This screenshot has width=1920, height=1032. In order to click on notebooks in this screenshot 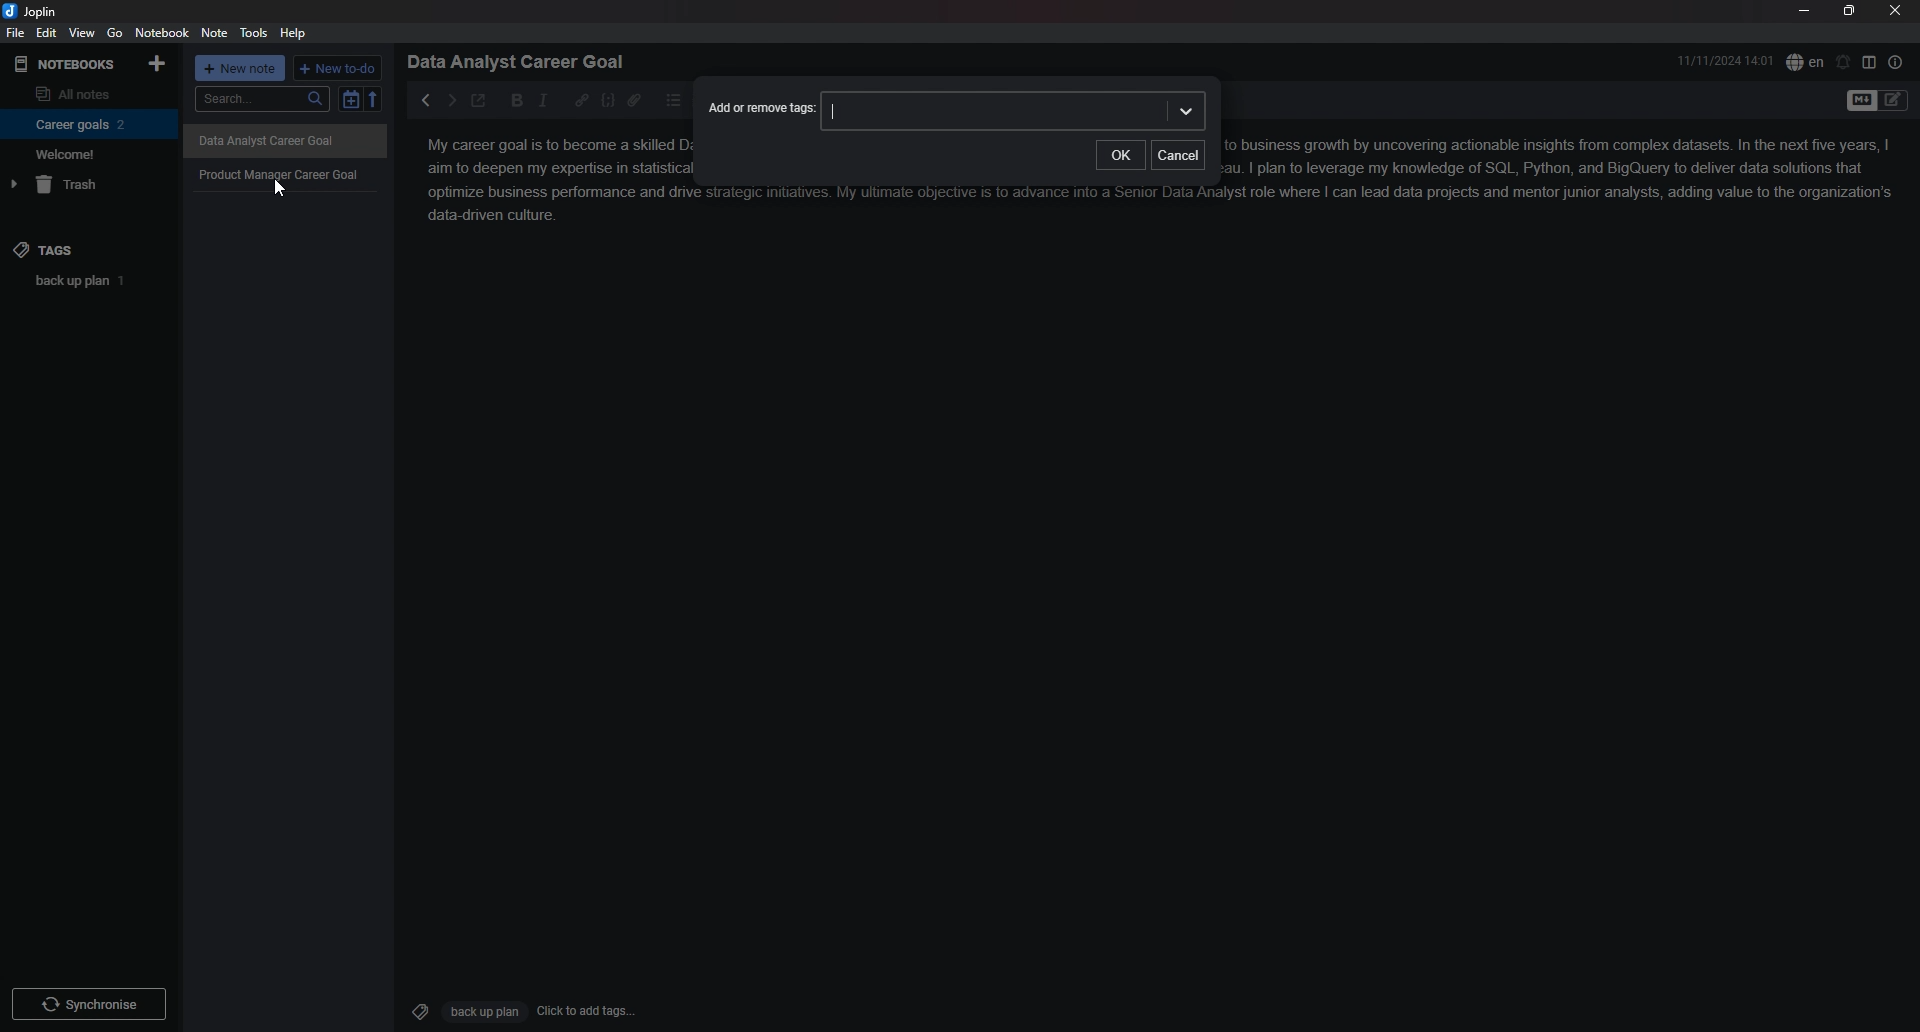, I will do `click(67, 65)`.